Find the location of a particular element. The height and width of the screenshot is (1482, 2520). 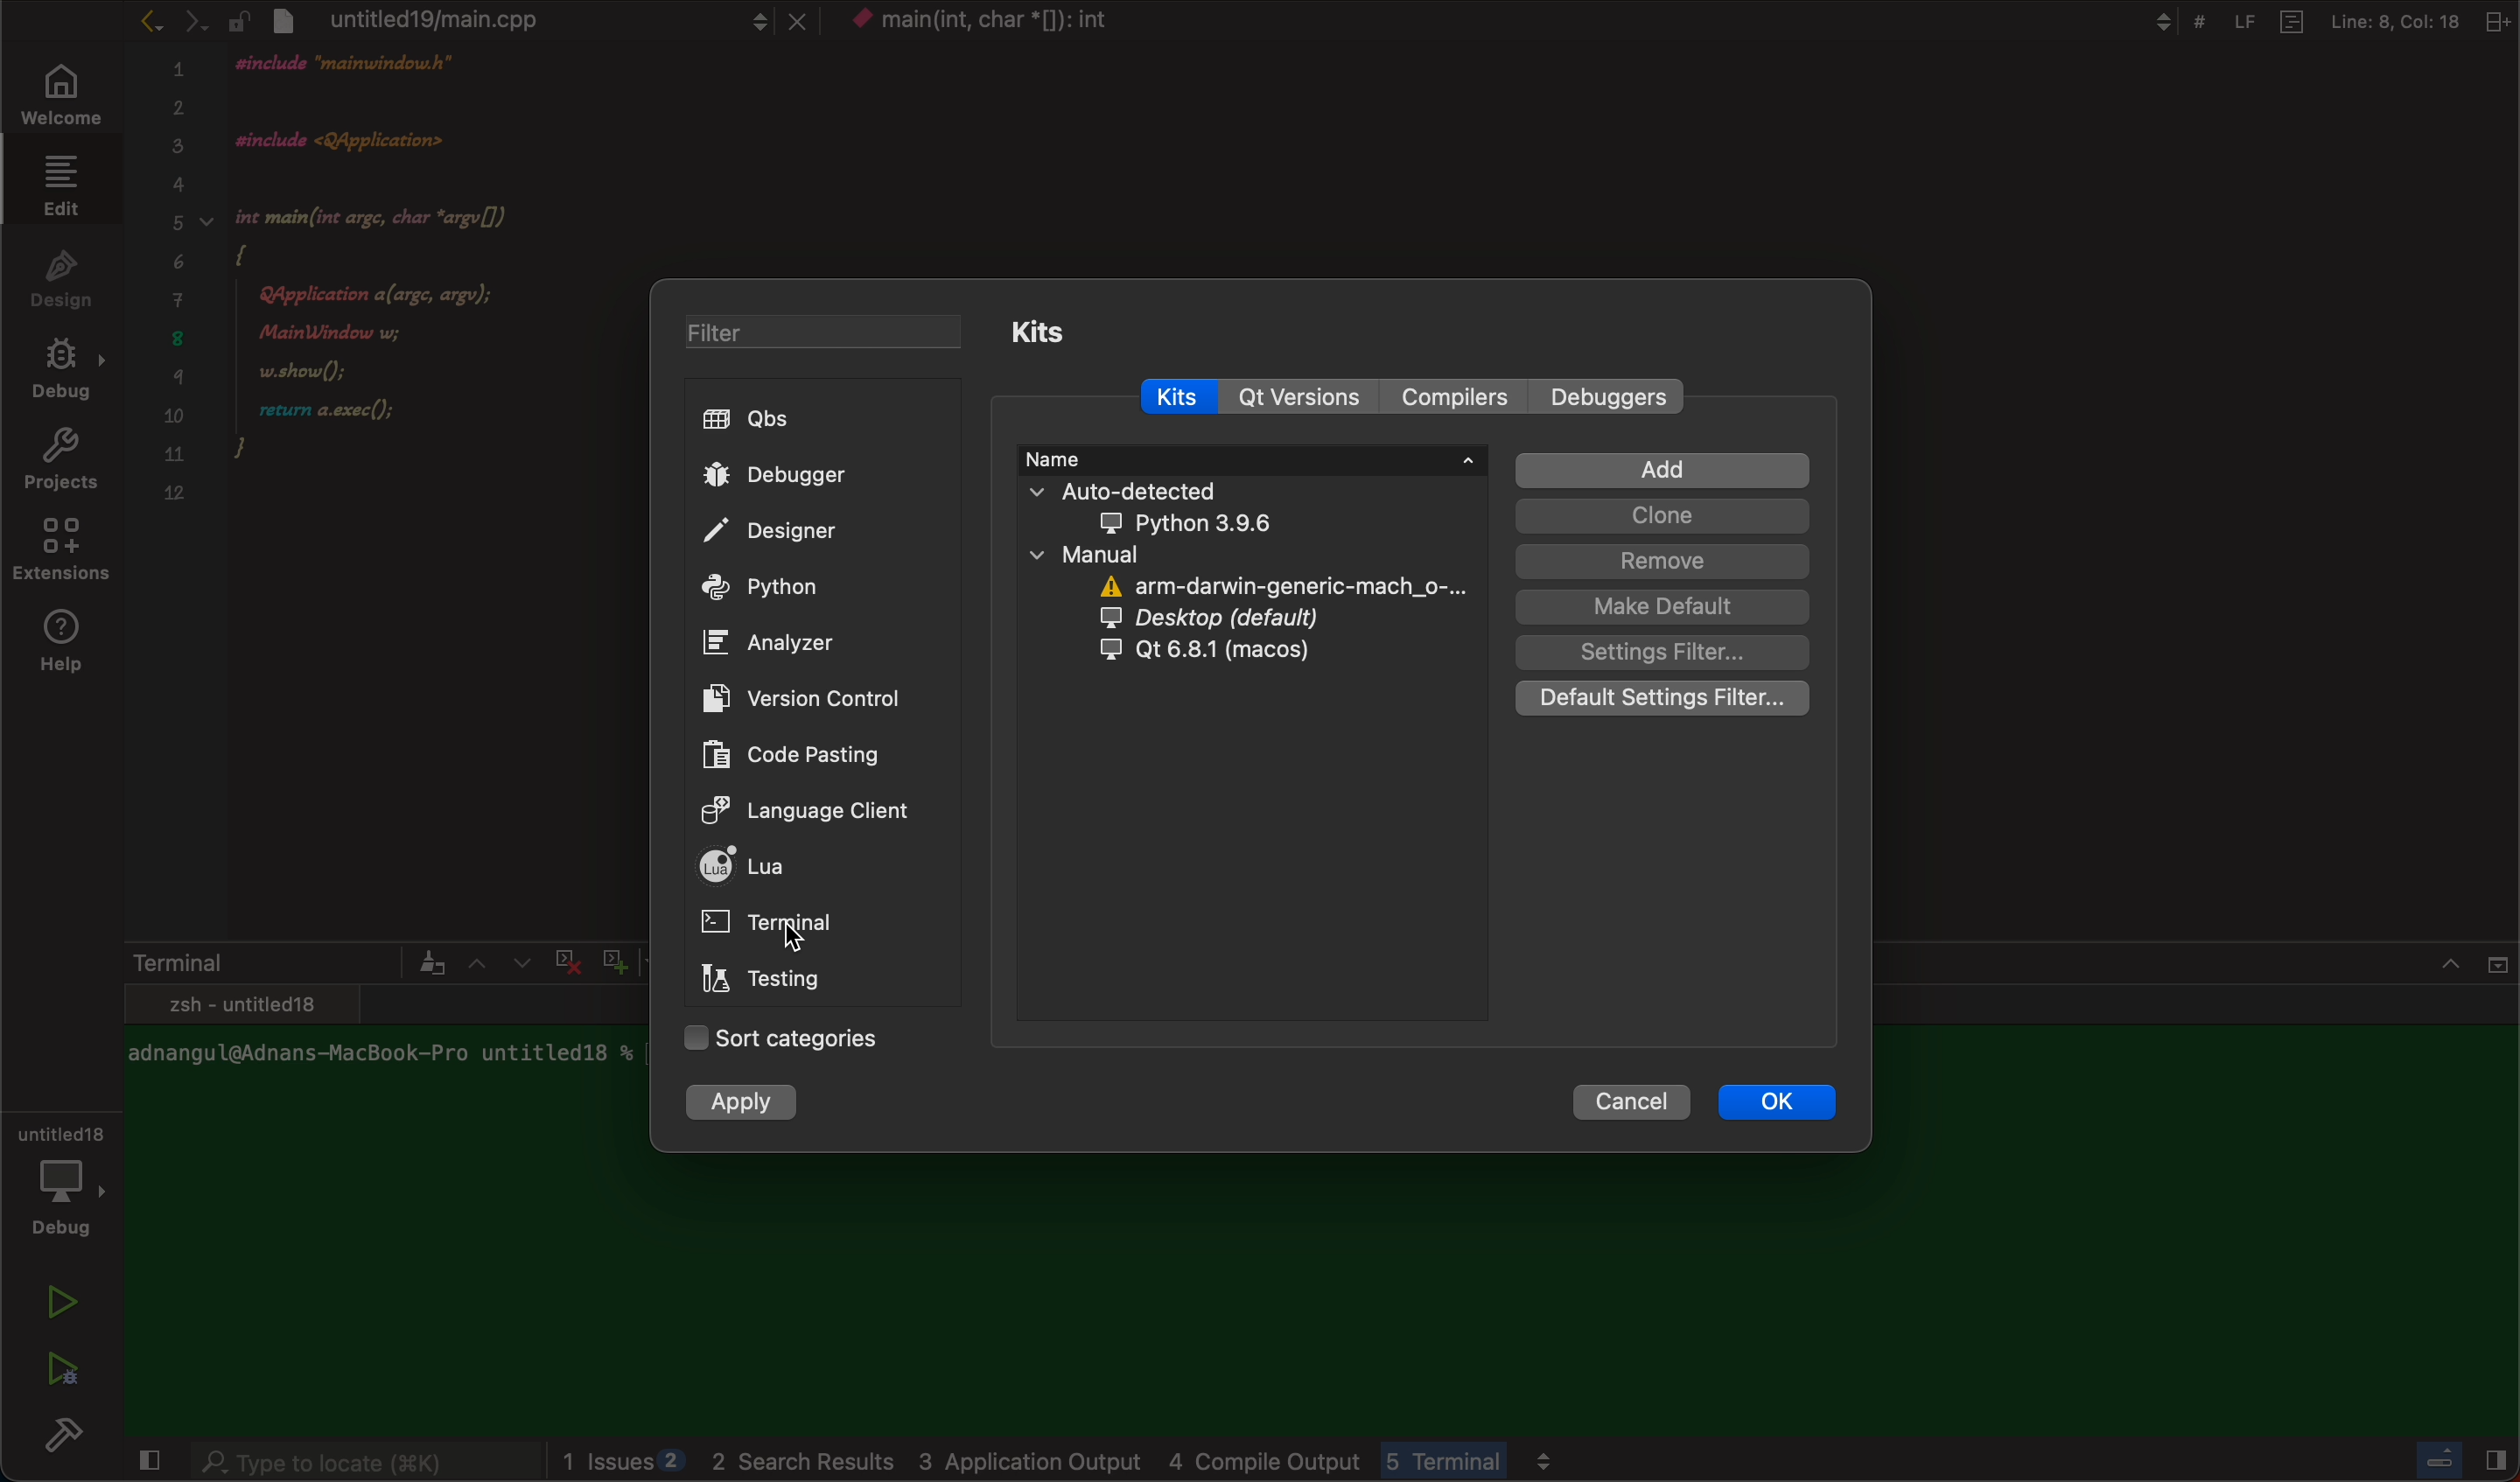

lua is located at coordinates (797, 869).